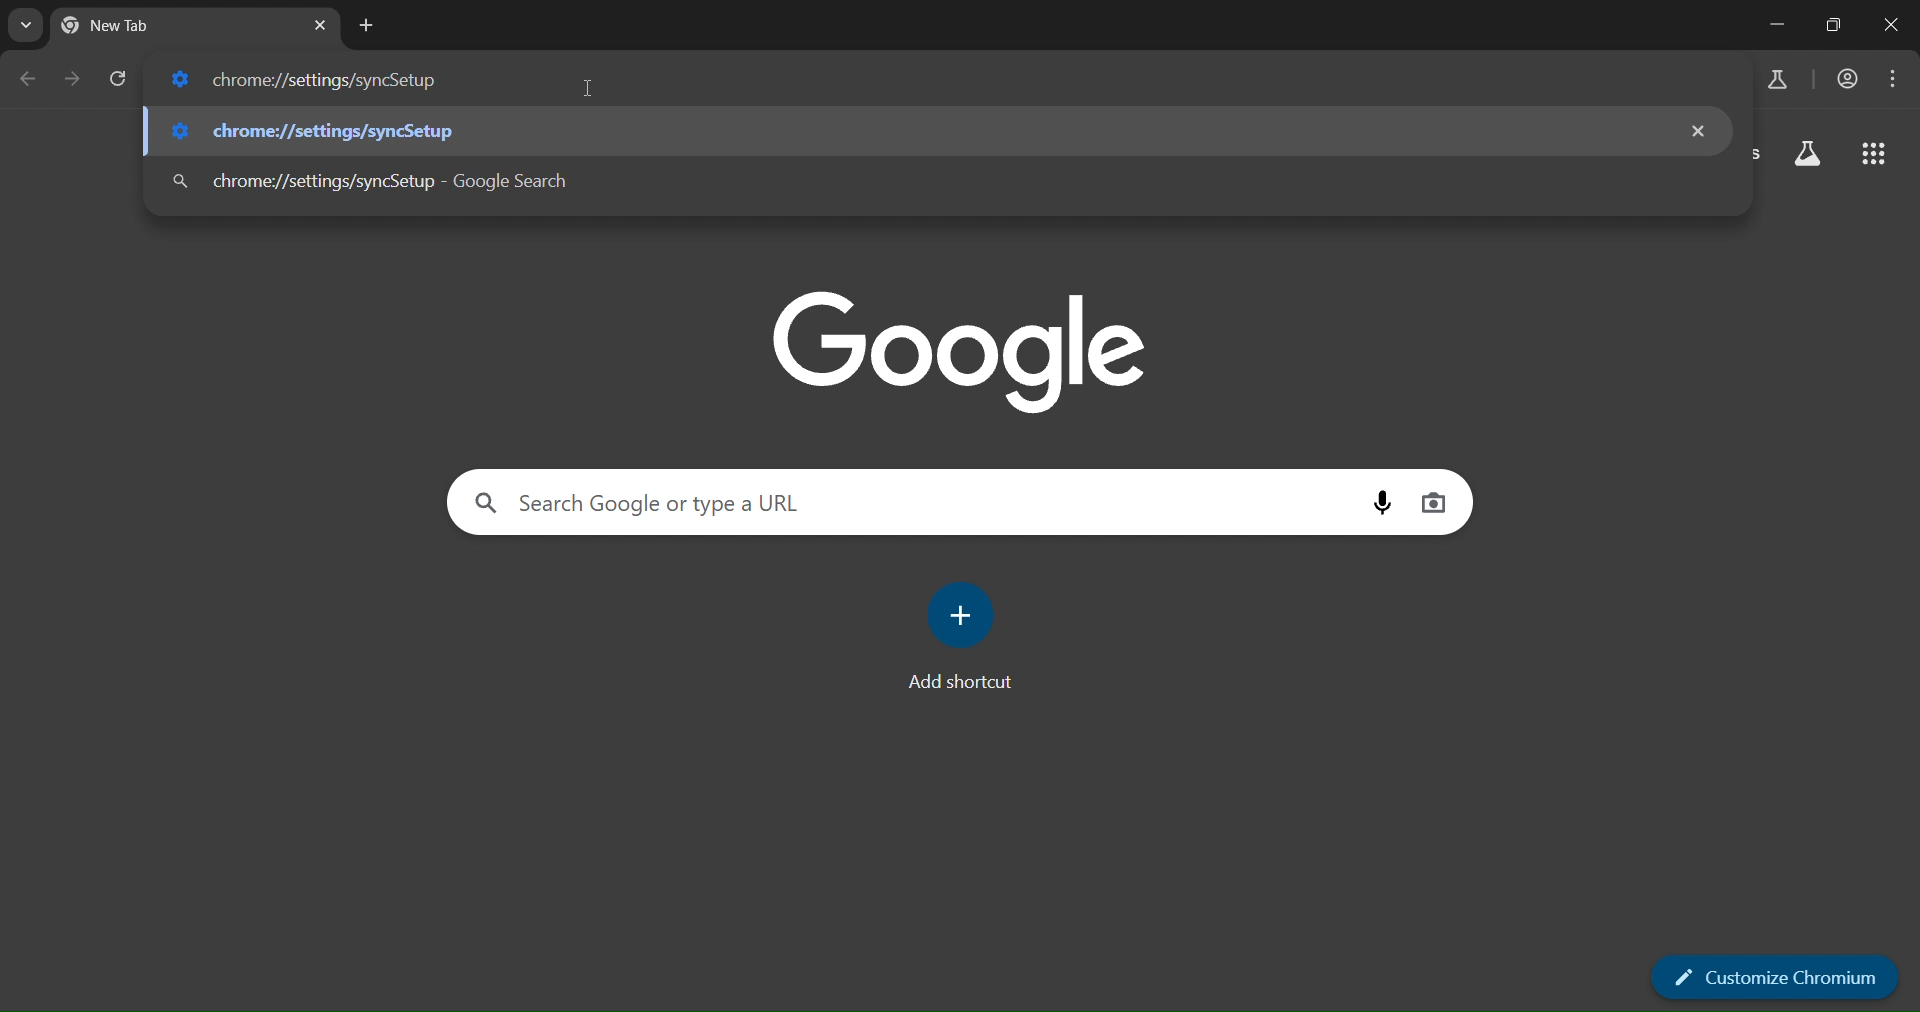  I want to click on go back one page, so click(32, 80).